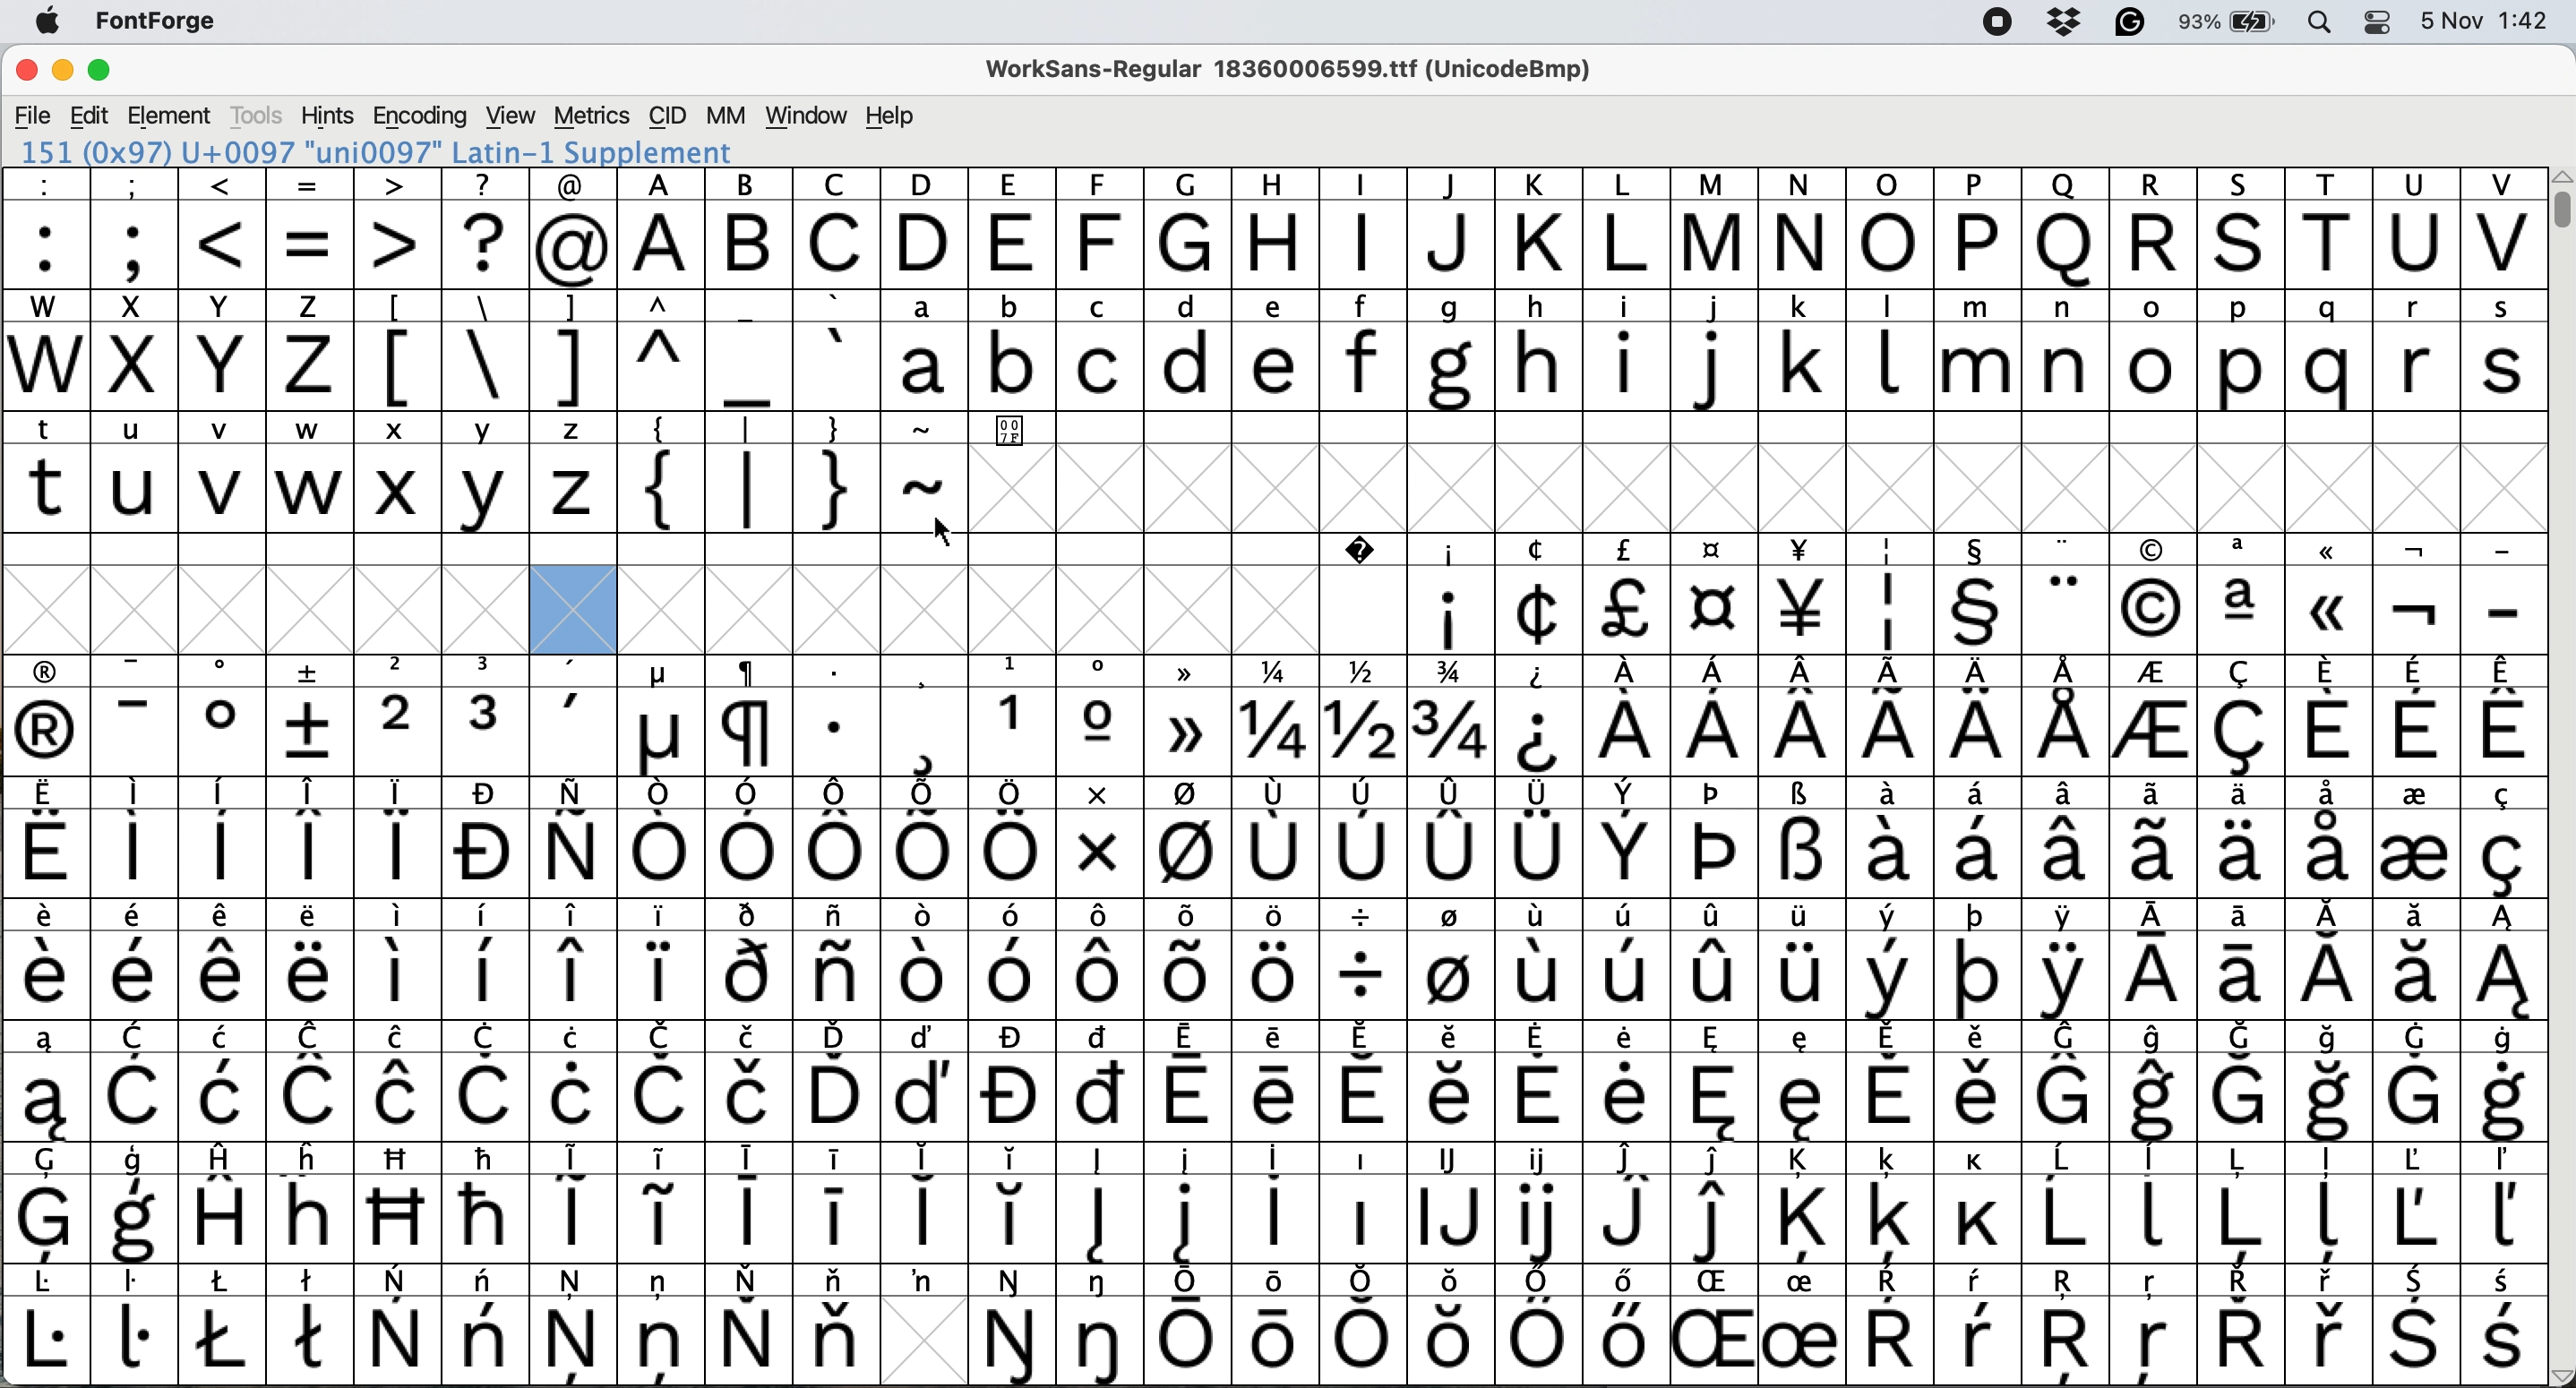 This screenshot has height=1388, width=2576. I want to click on symbol, so click(1012, 838).